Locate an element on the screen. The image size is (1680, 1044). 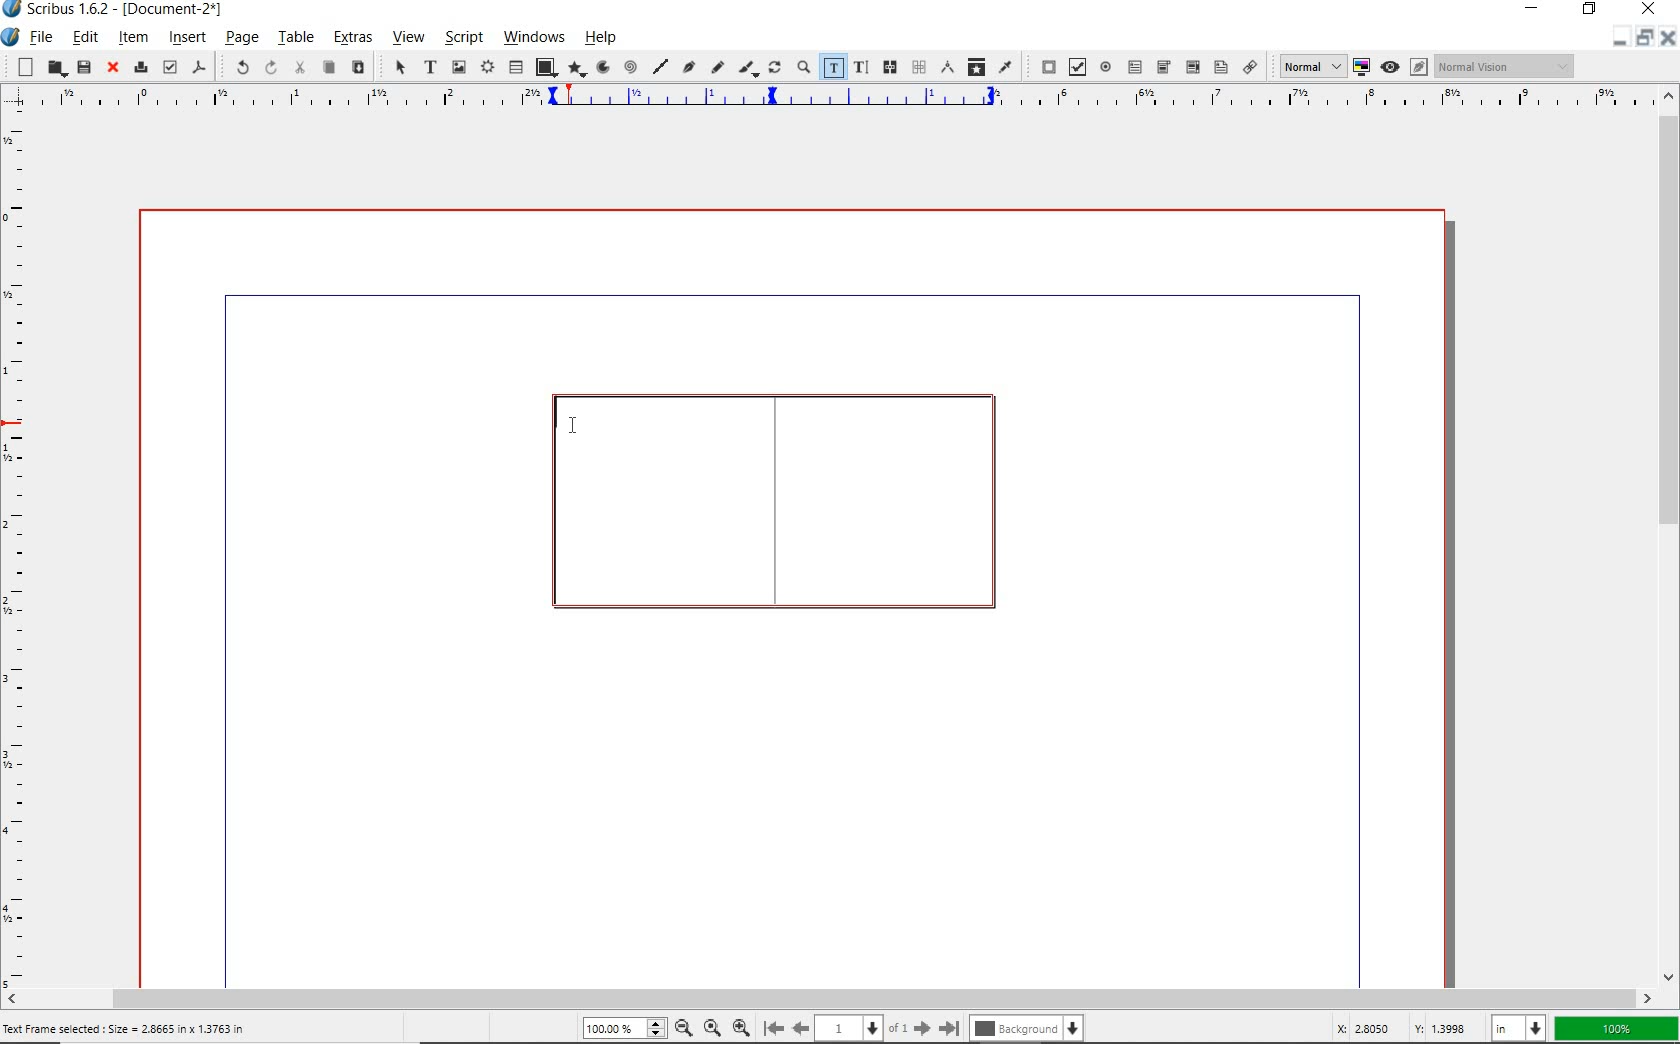
of 1 is located at coordinates (899, 1026).